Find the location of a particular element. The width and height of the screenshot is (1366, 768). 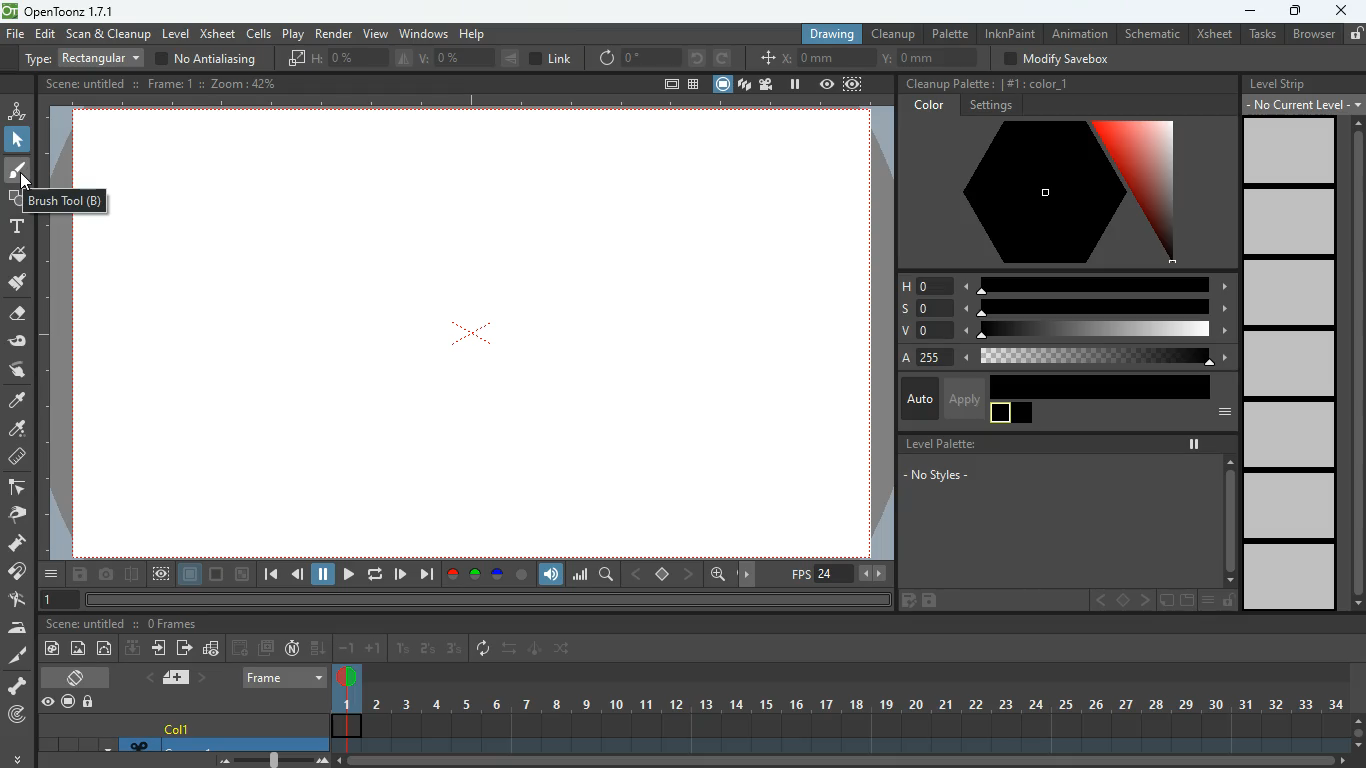

screen is located at coordinates (266, 648).